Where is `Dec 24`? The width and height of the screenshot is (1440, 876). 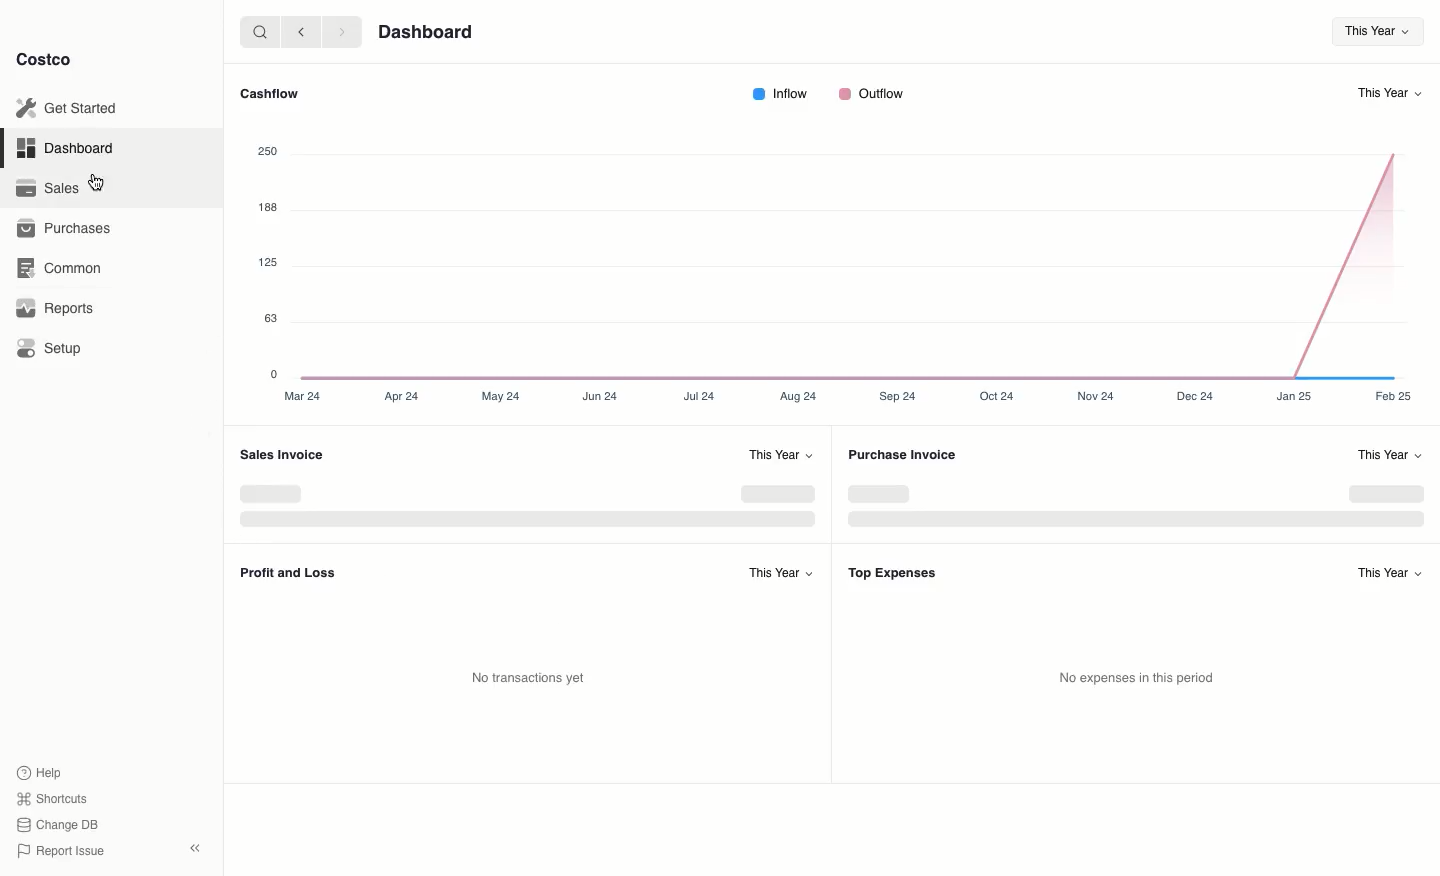
Dec 24 is located at coordinates (1197, 395).